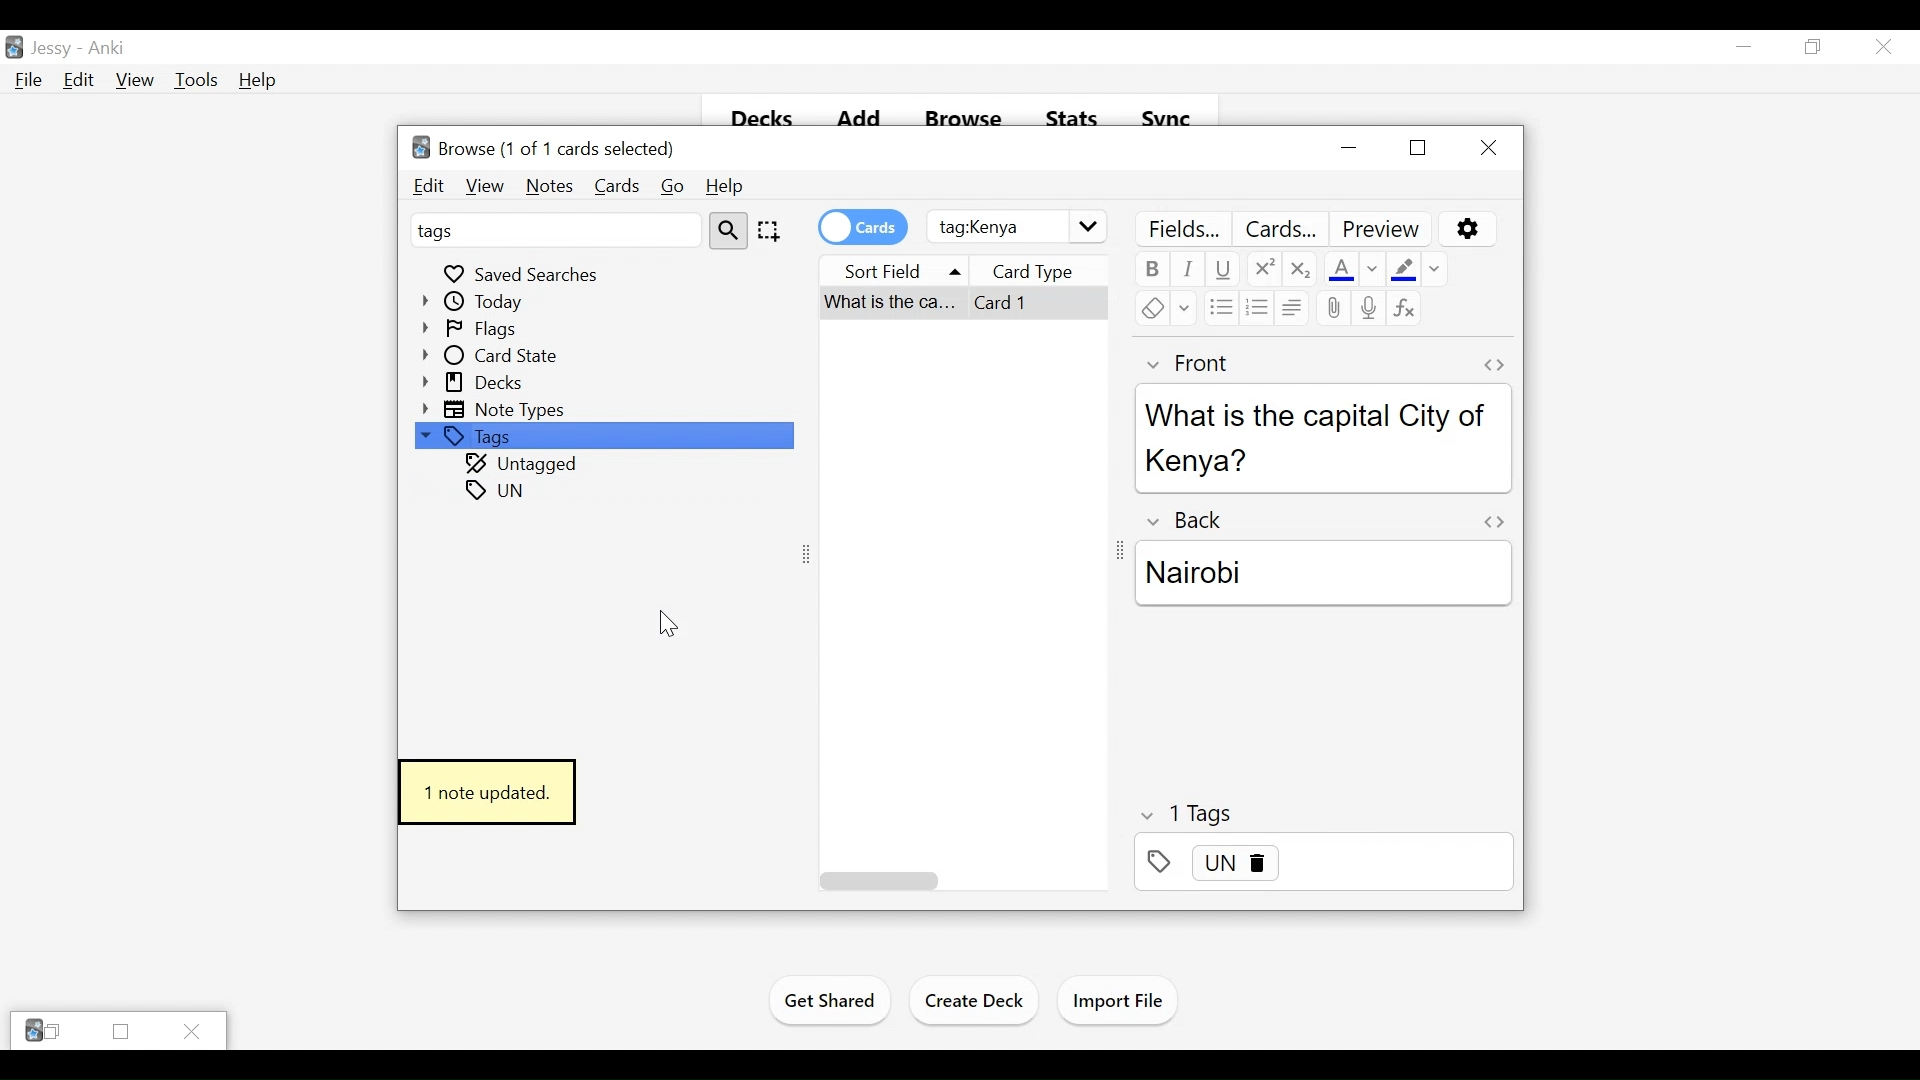  What do you see at coordinates (1283, 229) in the screenshot?
I see `Customize Cards Template` at bounding box center [1283, 229].